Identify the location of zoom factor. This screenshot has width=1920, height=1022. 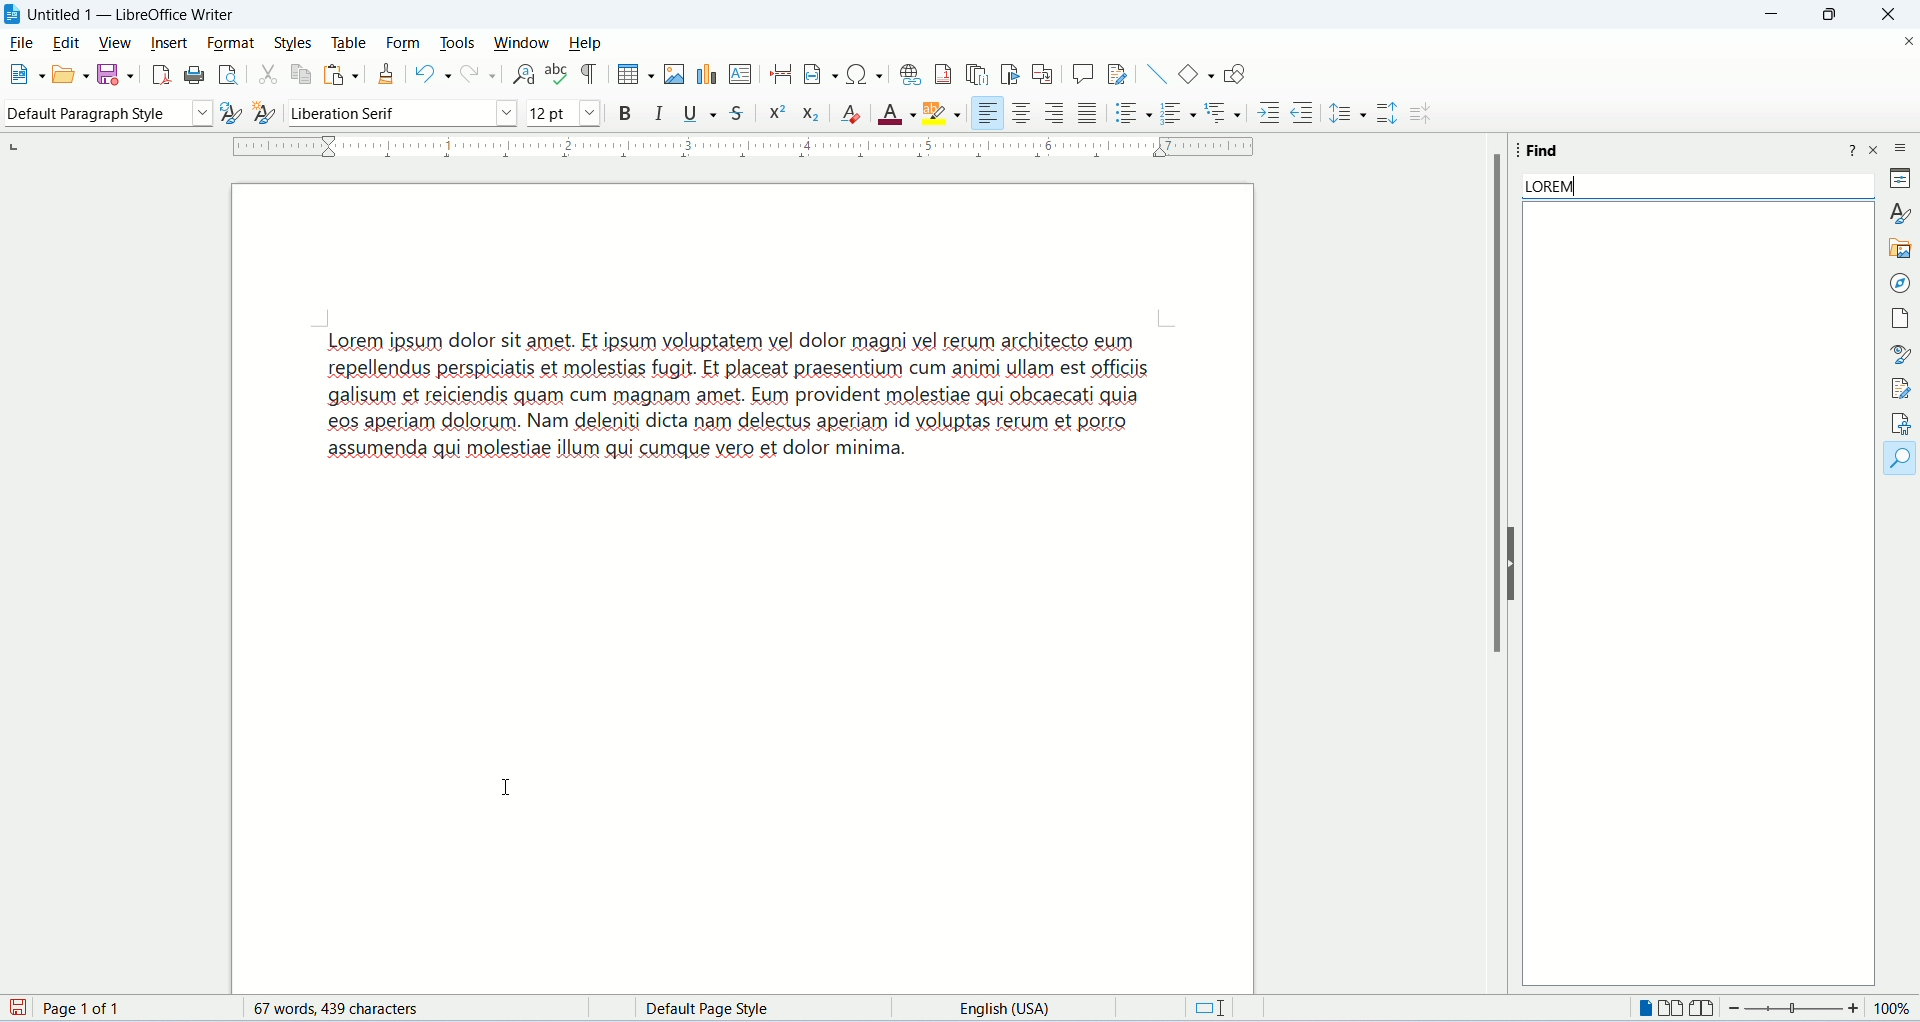
(1820, 1007).